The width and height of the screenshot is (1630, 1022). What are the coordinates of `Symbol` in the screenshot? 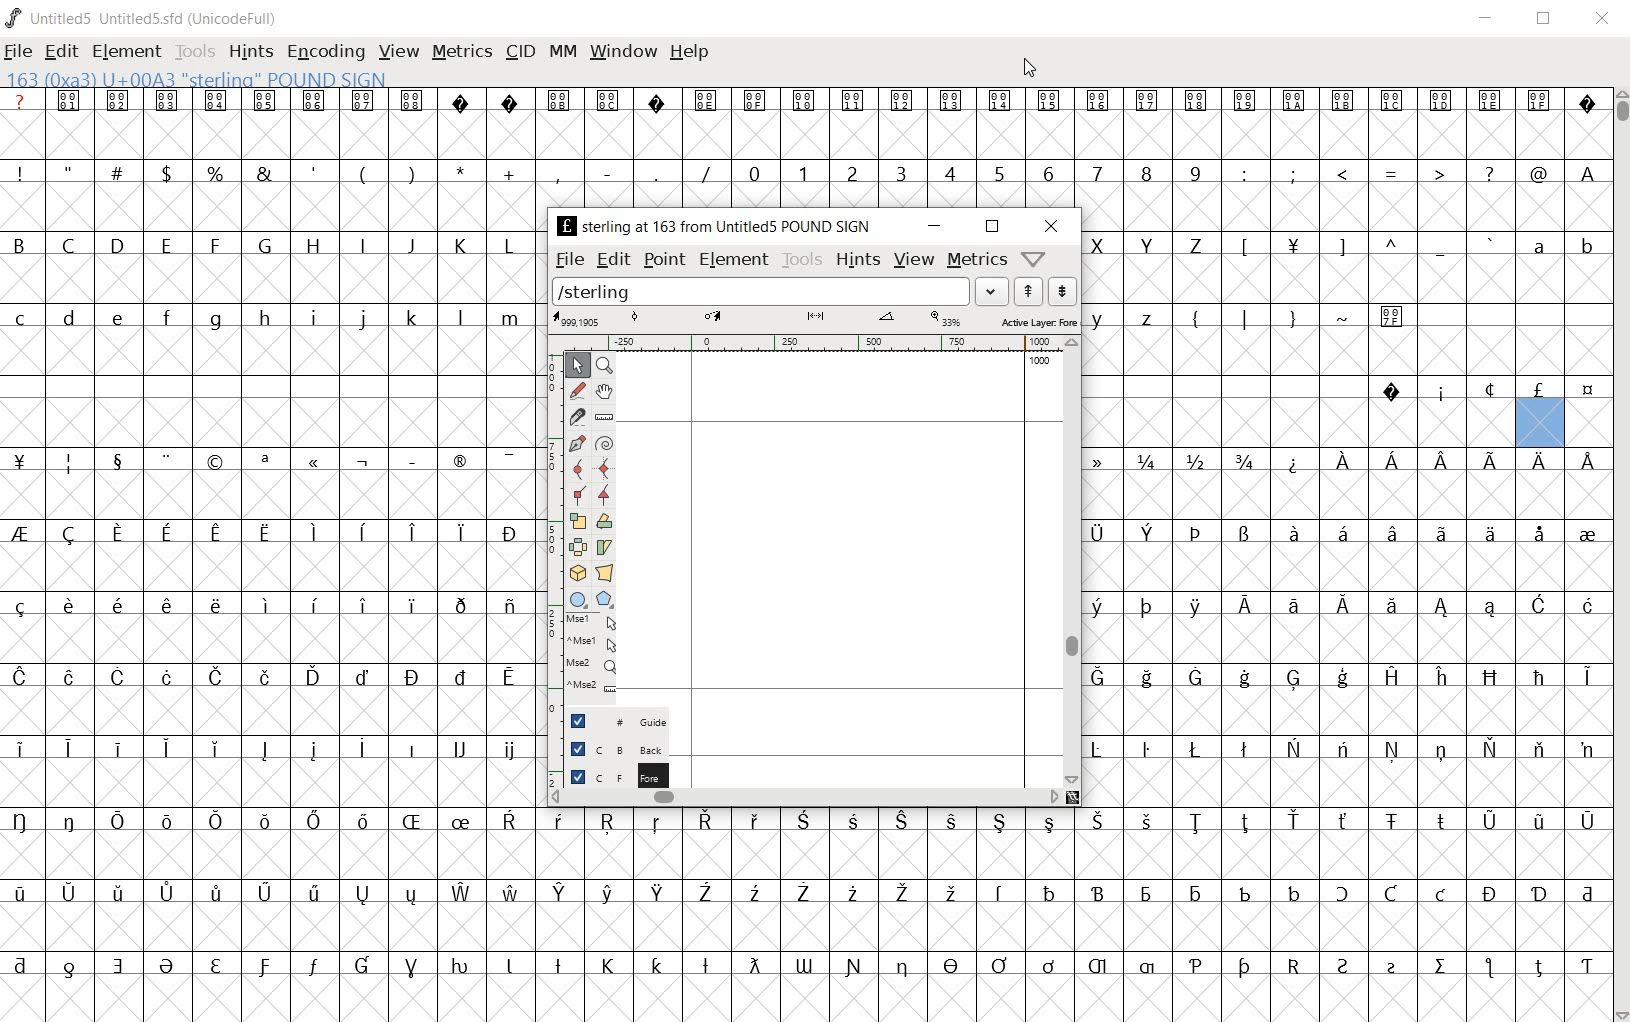 It's located at (1440, 391).